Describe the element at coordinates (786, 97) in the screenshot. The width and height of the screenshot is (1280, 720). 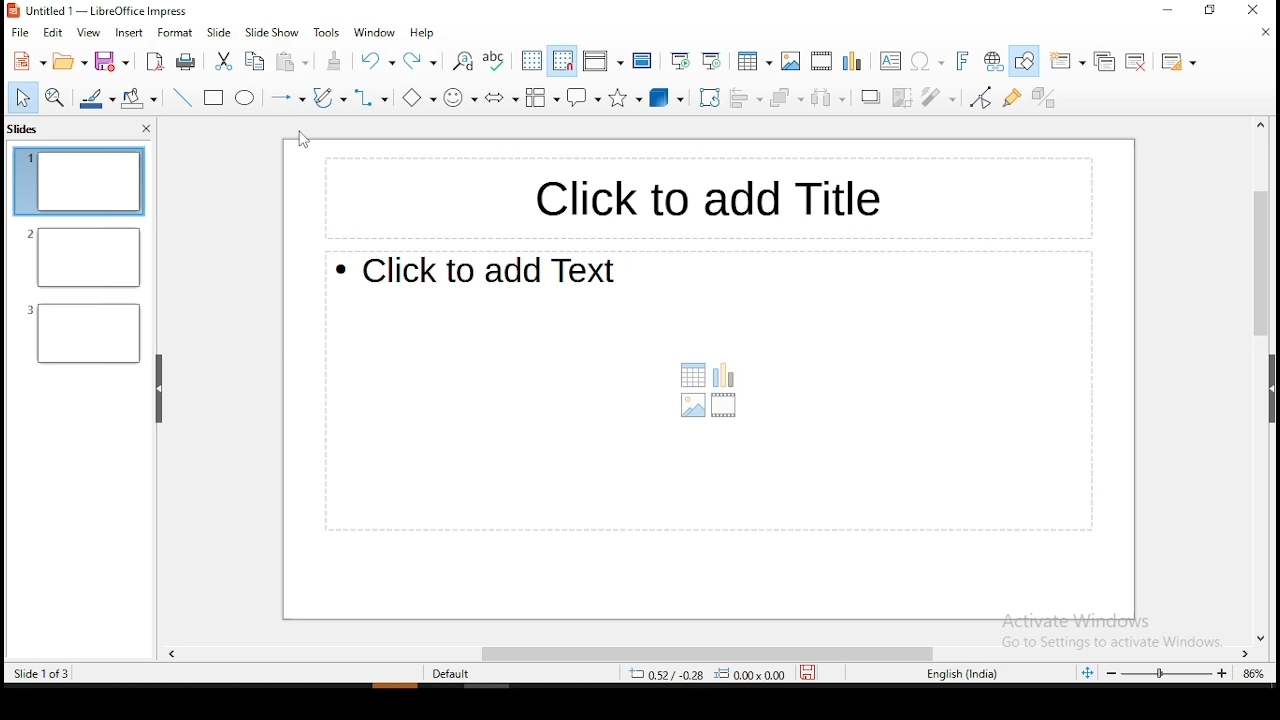
I see `arrange` at that location.